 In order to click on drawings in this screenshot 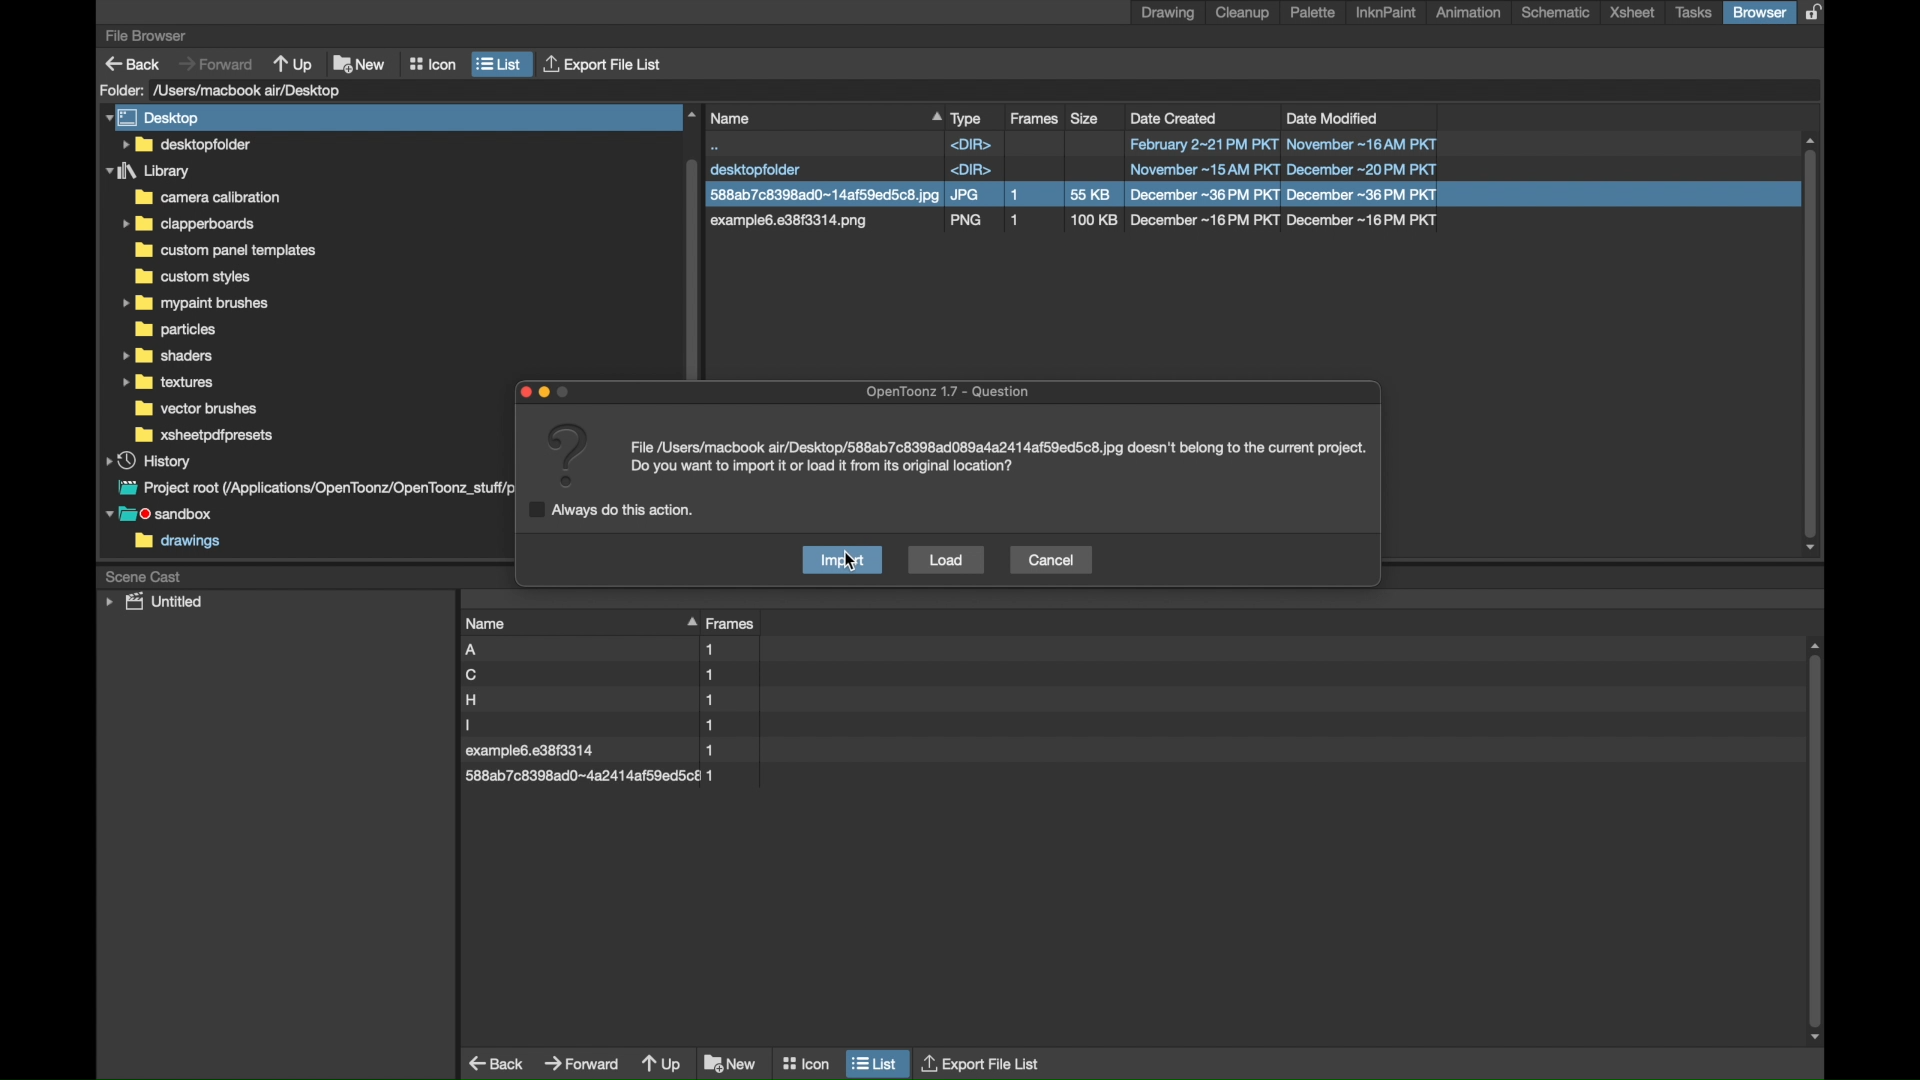, I will do `click(178, 543)`.